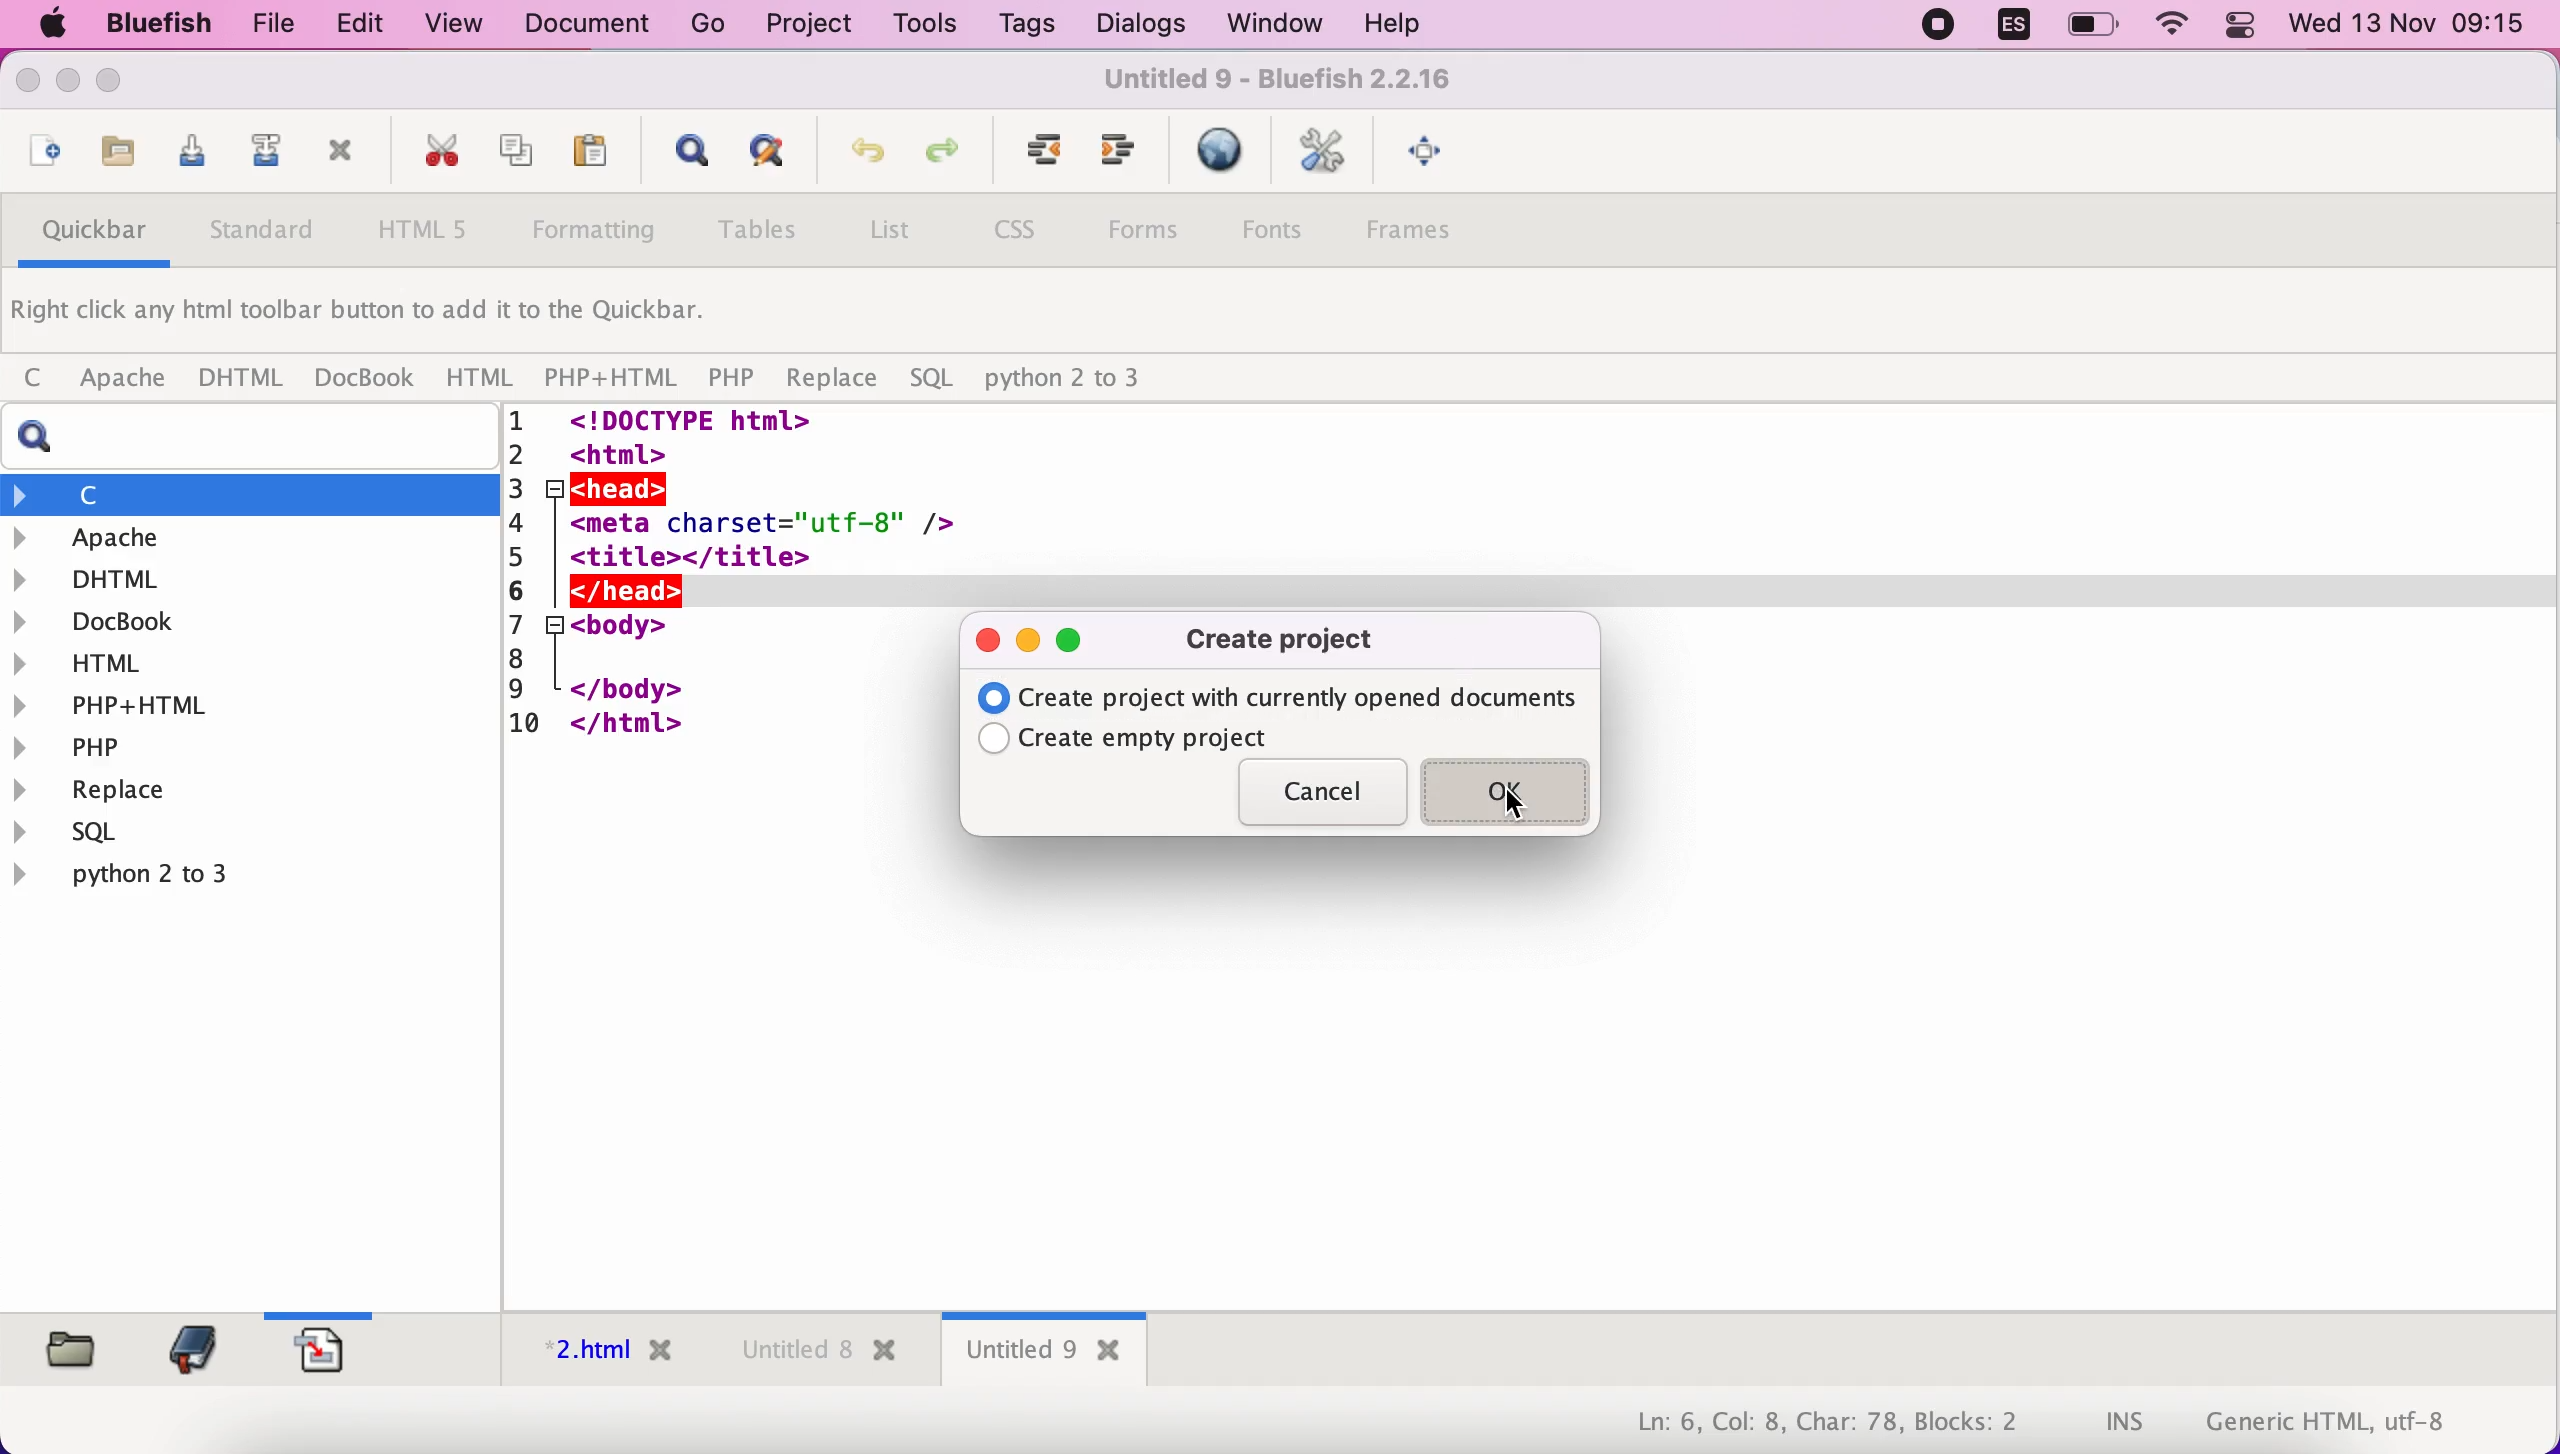 This screenshot has height=1454, width=2560. What do you see at coordinates (587, 155) in the screenshot?
I see `paste` at bounding box center [587, 155].